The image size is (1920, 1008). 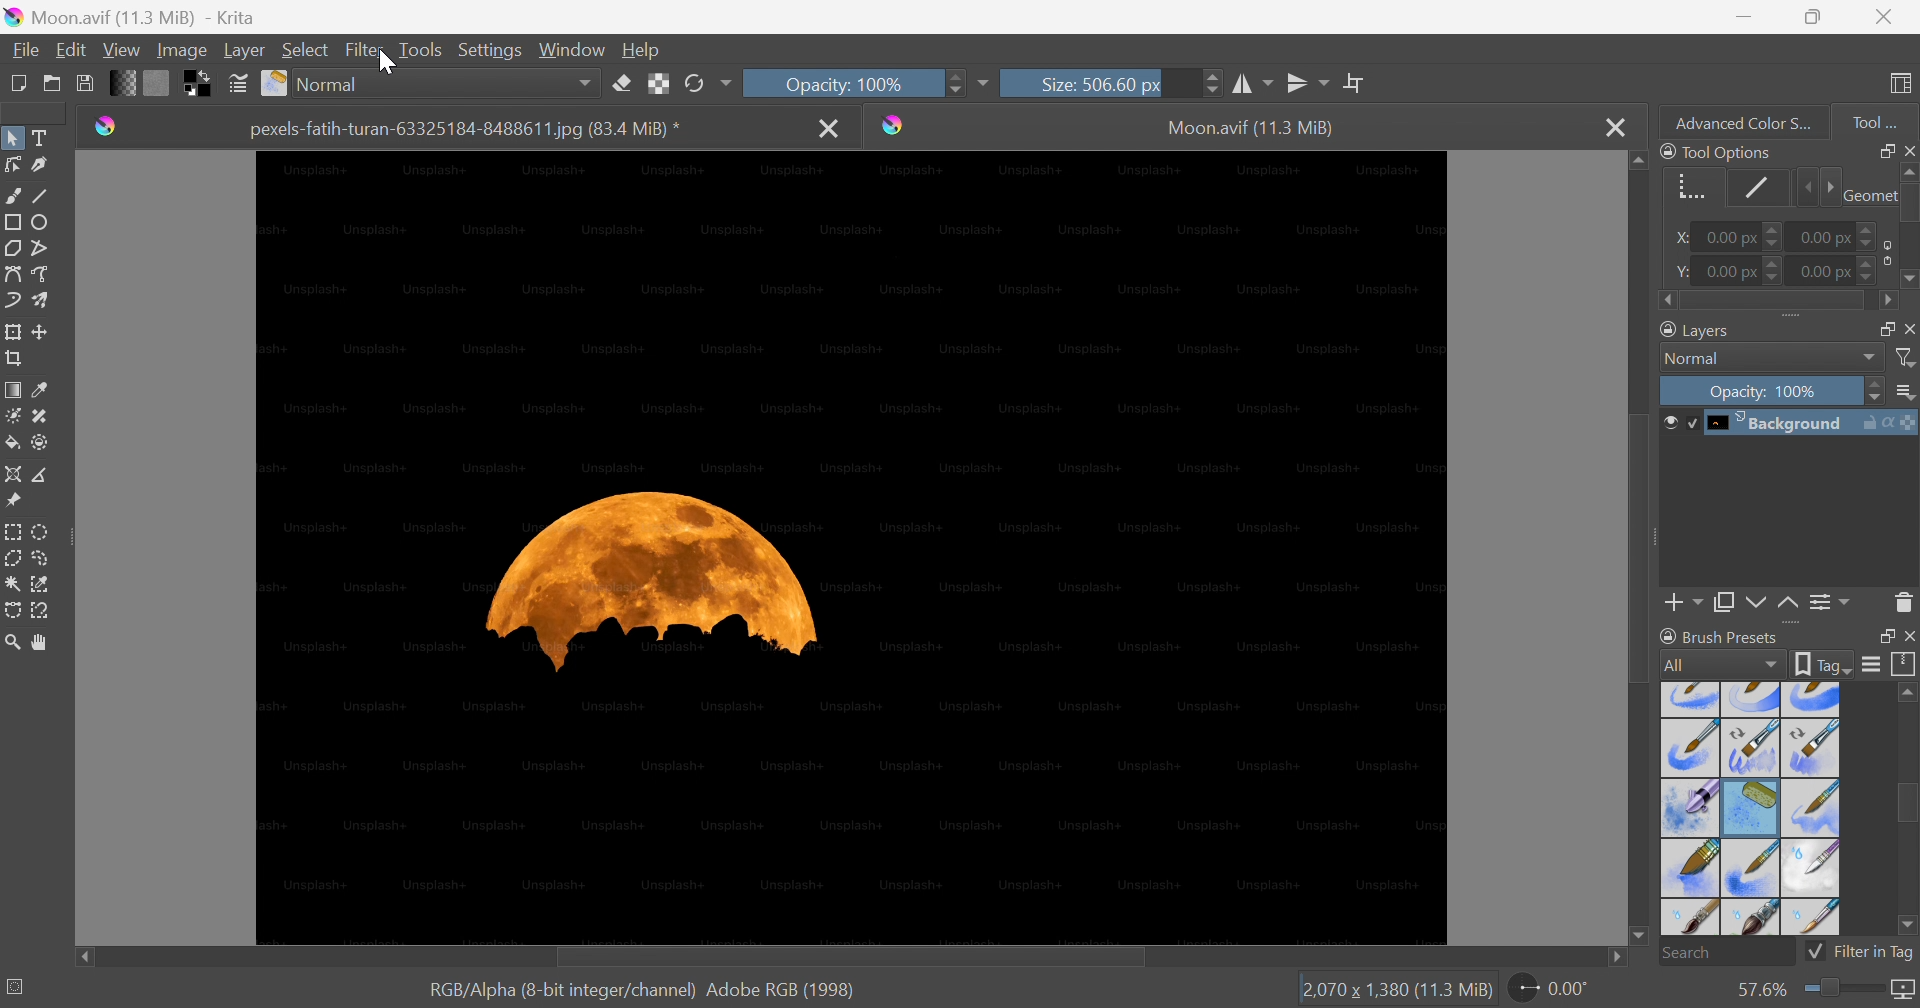 What do you see at coordinates (15, 532) in the screenshot?
I see `Rectangular selection tool` at bounding box center [15, 532].